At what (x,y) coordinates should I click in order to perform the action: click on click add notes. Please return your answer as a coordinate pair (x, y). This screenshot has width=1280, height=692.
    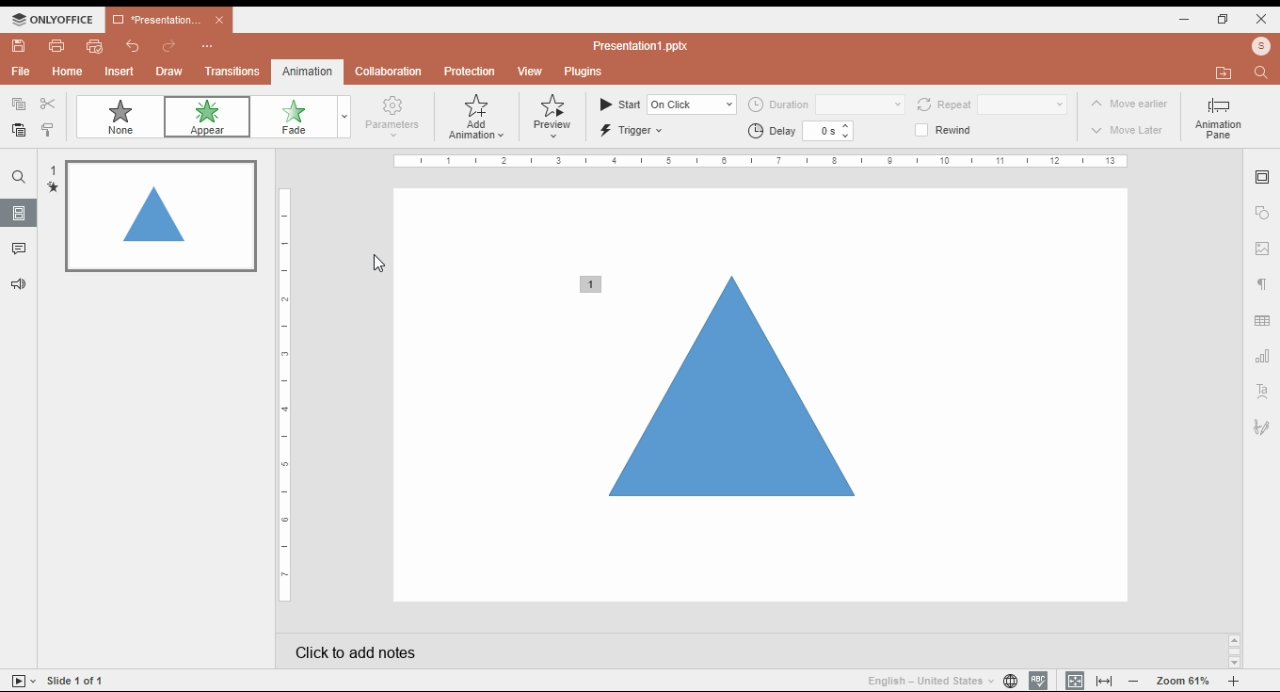
    Looking at the image, I should click on (536, 653).